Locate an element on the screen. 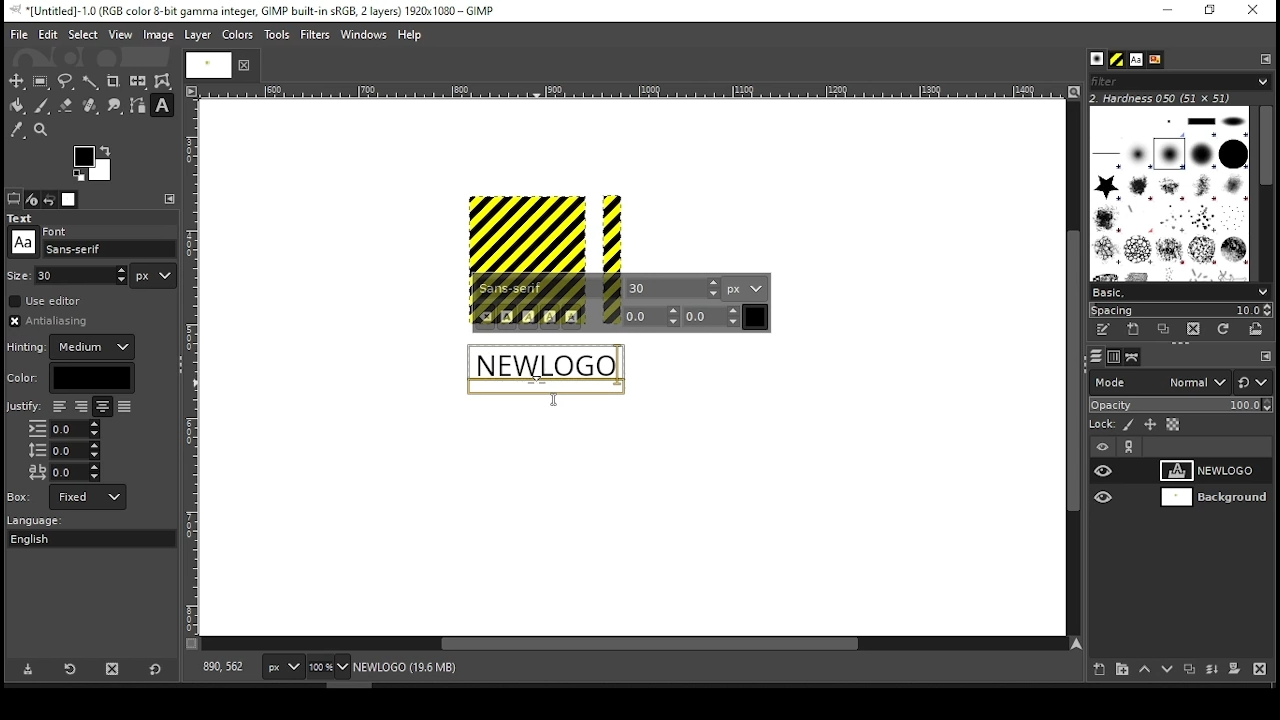  duplicate layer is located at coordinates (1192, 671).